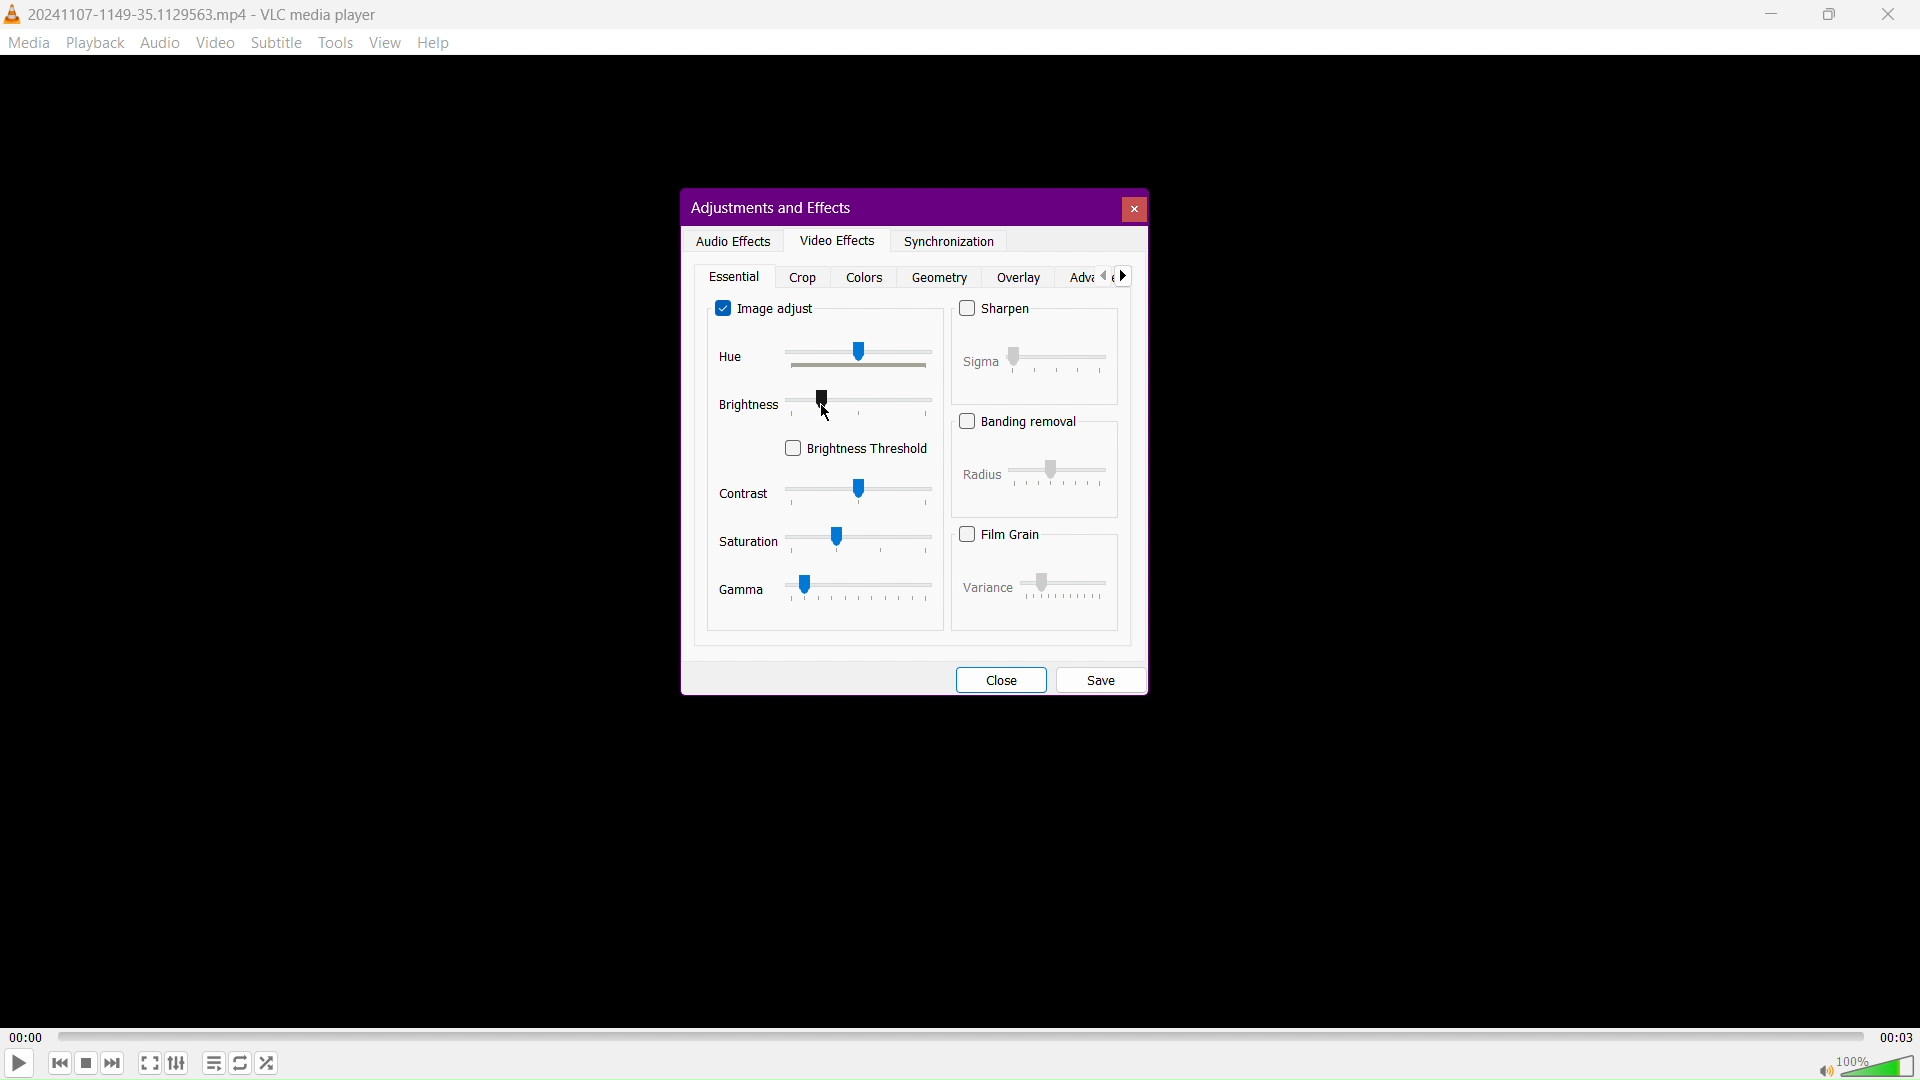 The width and height of the screenshot is (1920, 1080). Describe the element at coordinates (768, 308) in the screenshot. I see `Image adjust` at that location.